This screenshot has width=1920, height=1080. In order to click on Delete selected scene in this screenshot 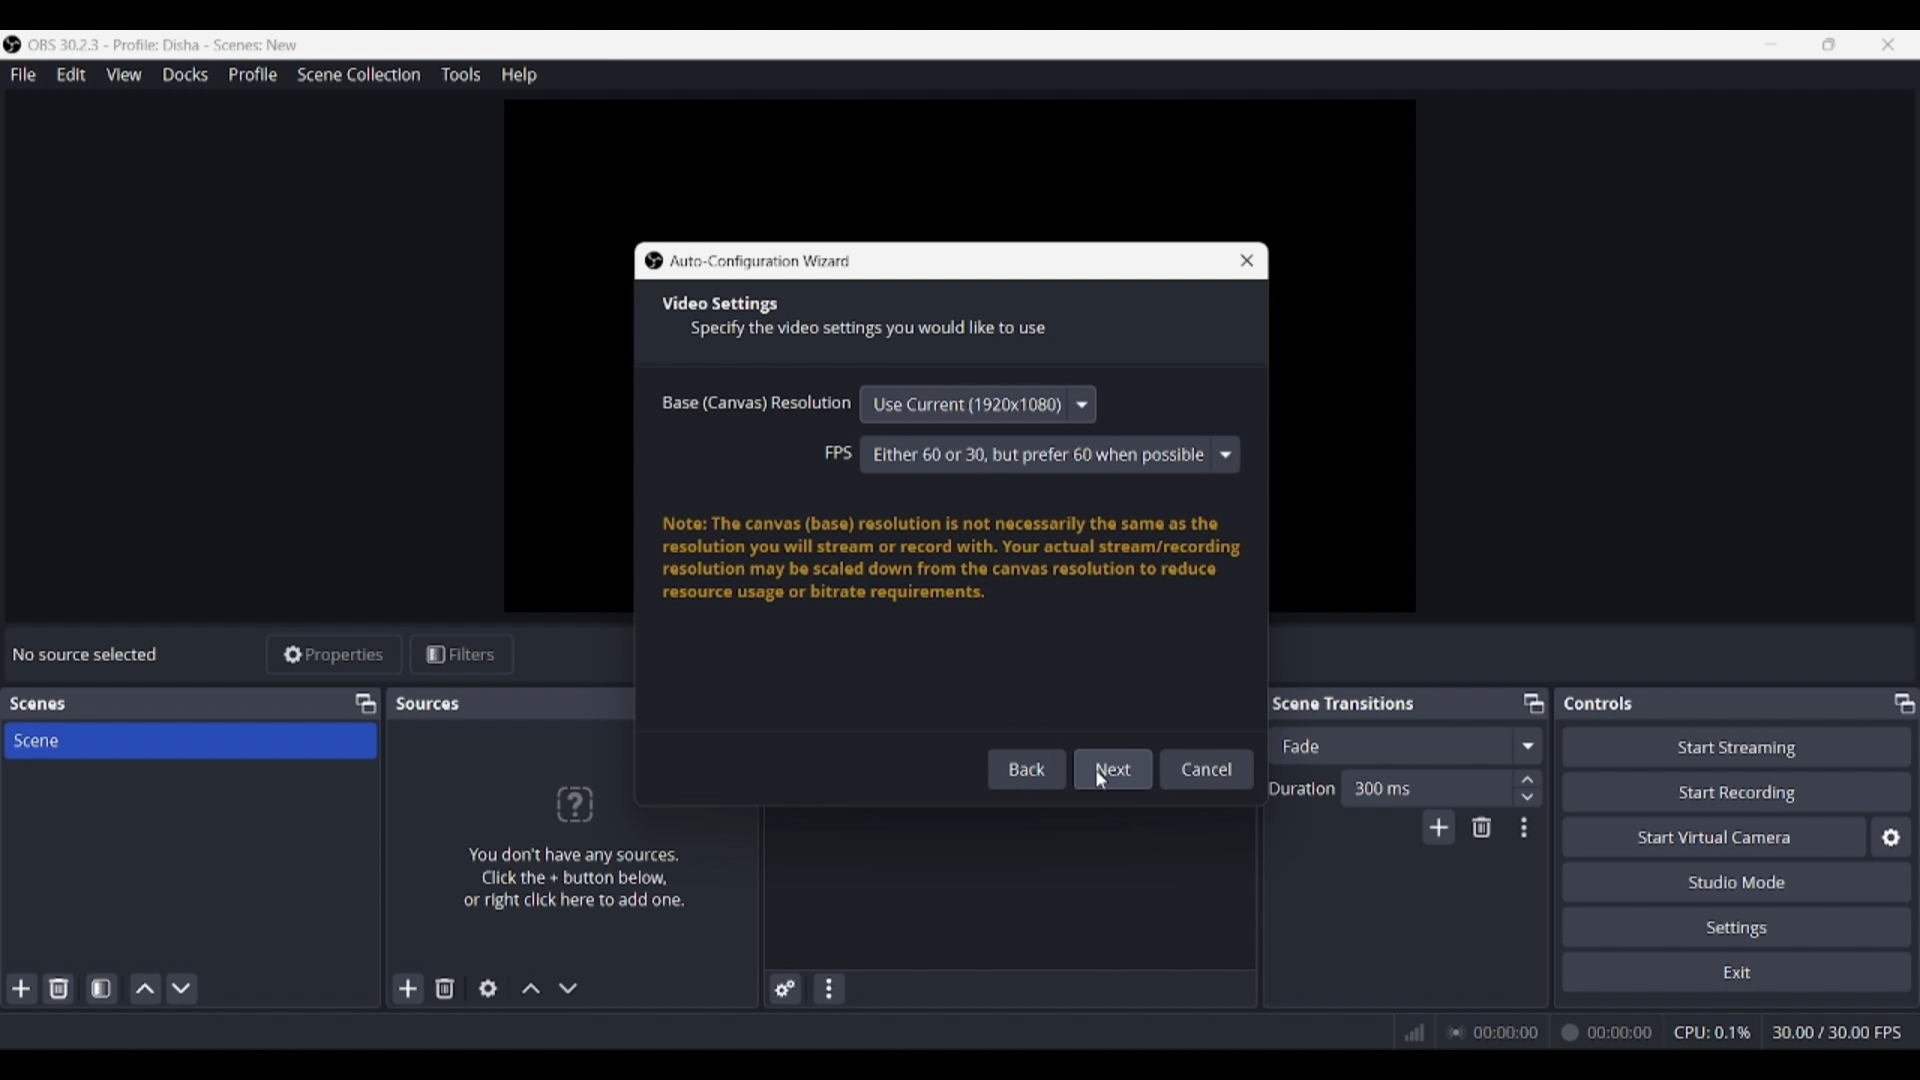, I will do `click(58, 988)`.